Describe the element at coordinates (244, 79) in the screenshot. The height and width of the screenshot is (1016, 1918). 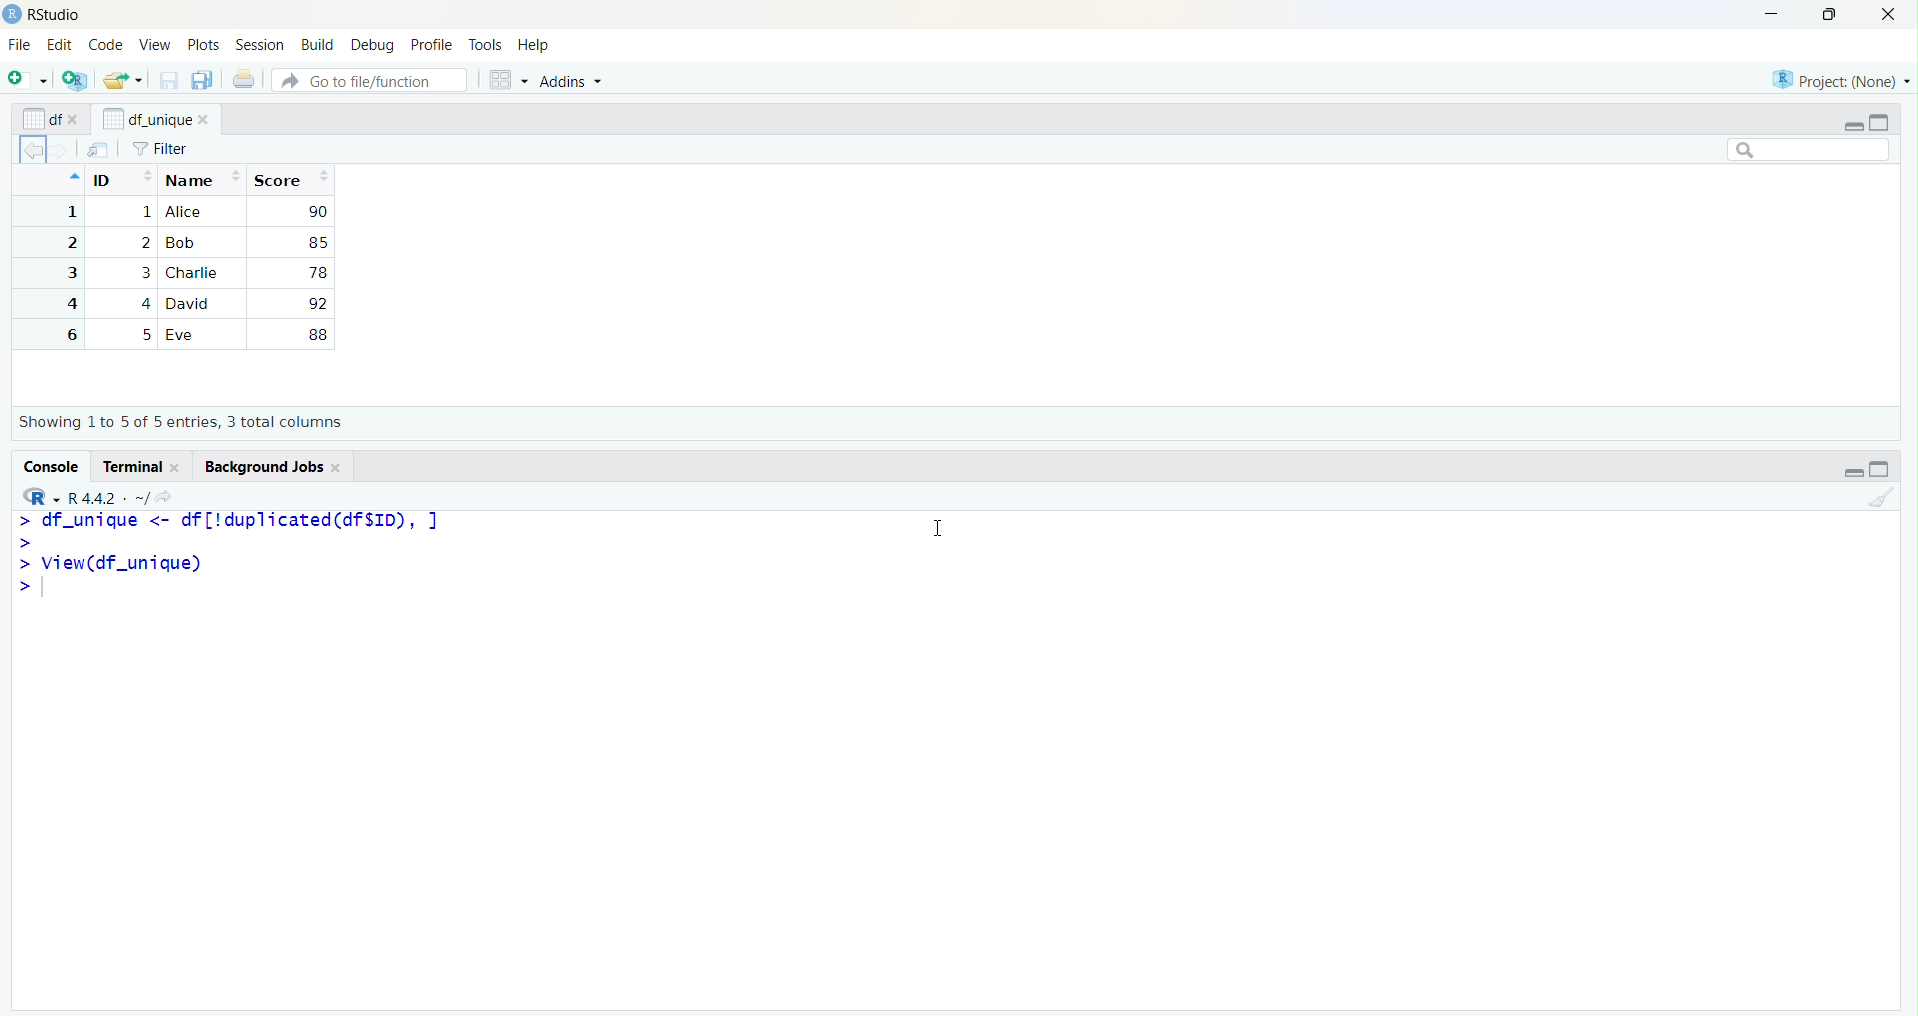
I see `print` at that location.